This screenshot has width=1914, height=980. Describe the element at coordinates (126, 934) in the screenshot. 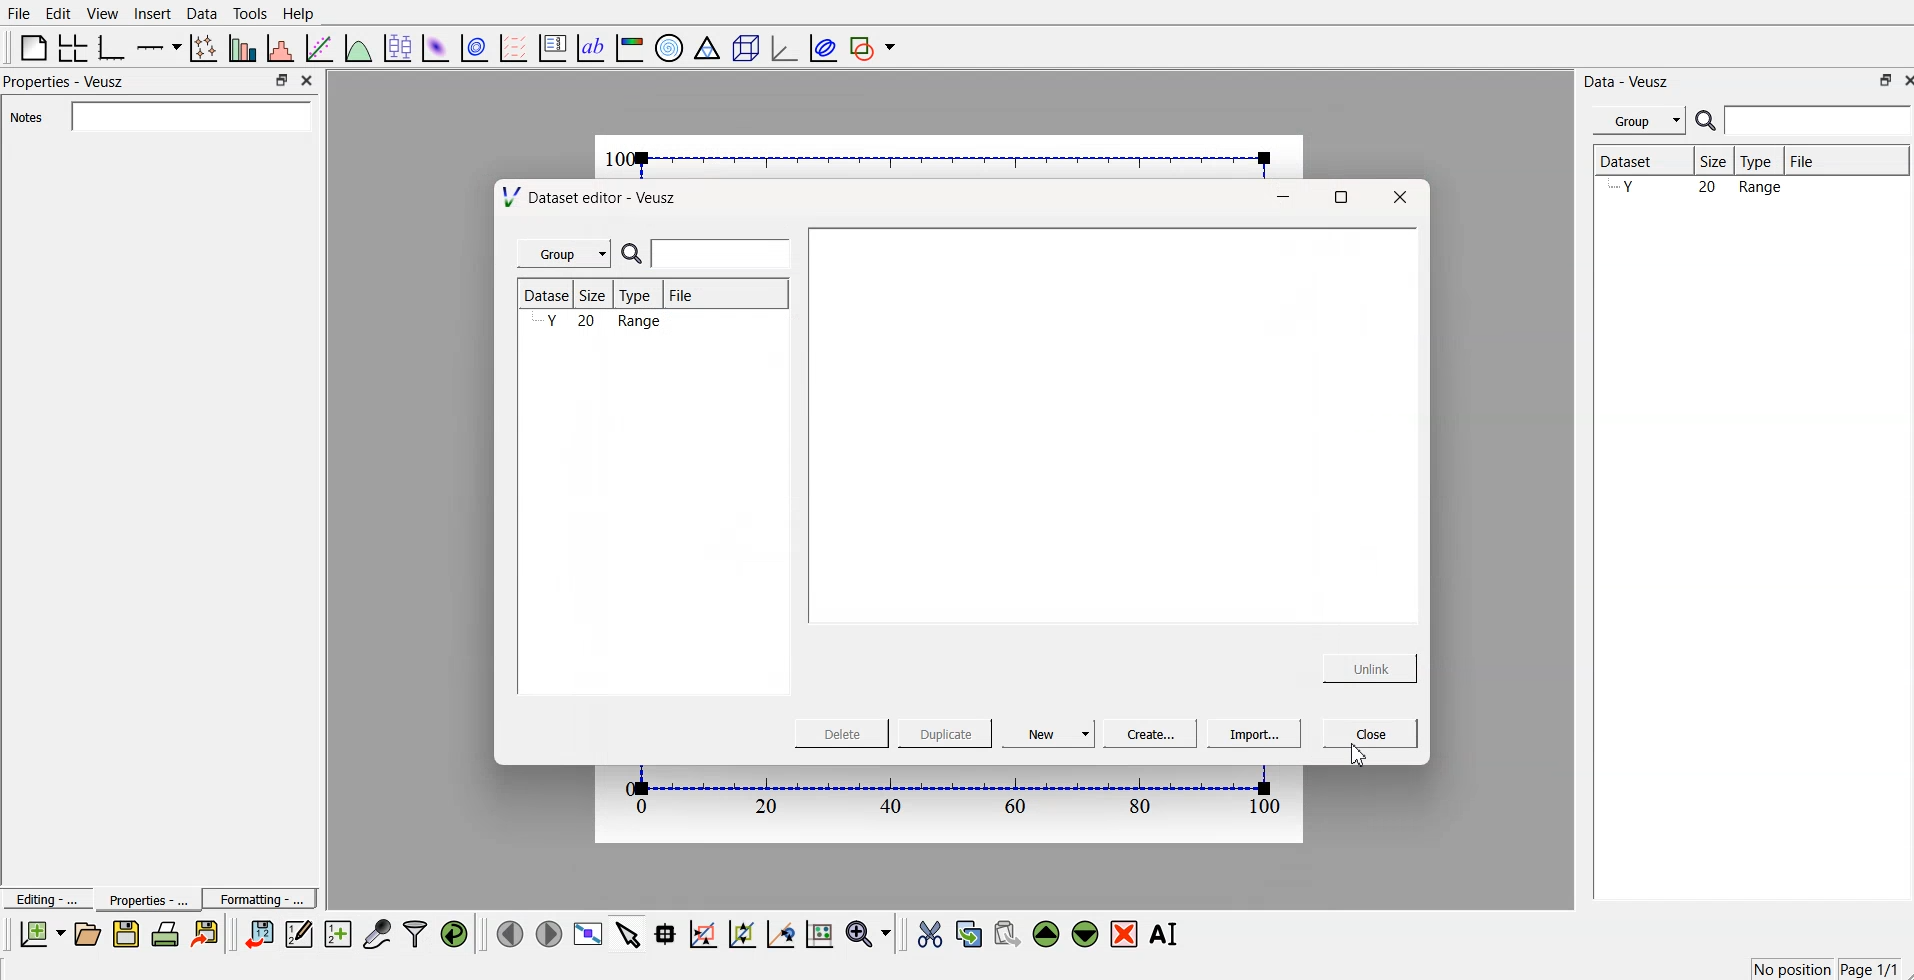

I see `Save` at that location.